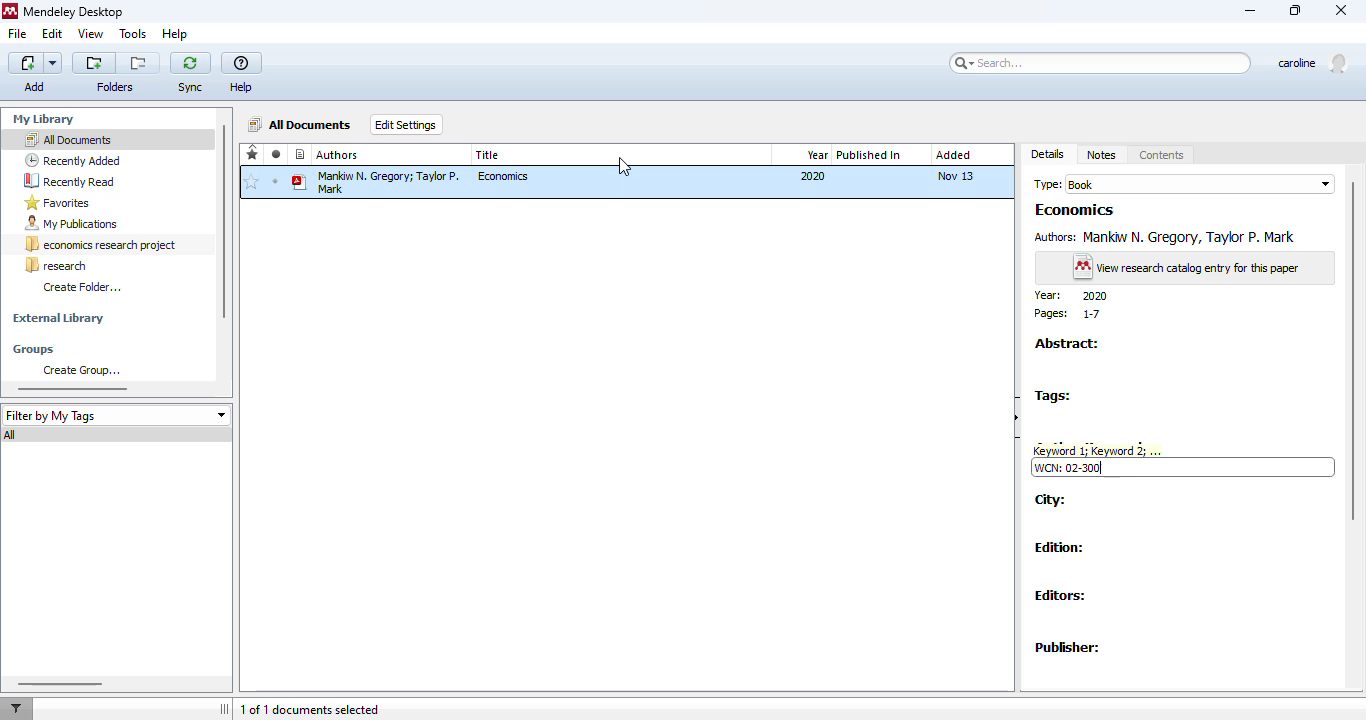  I want to click on create group, so click(84, 370).